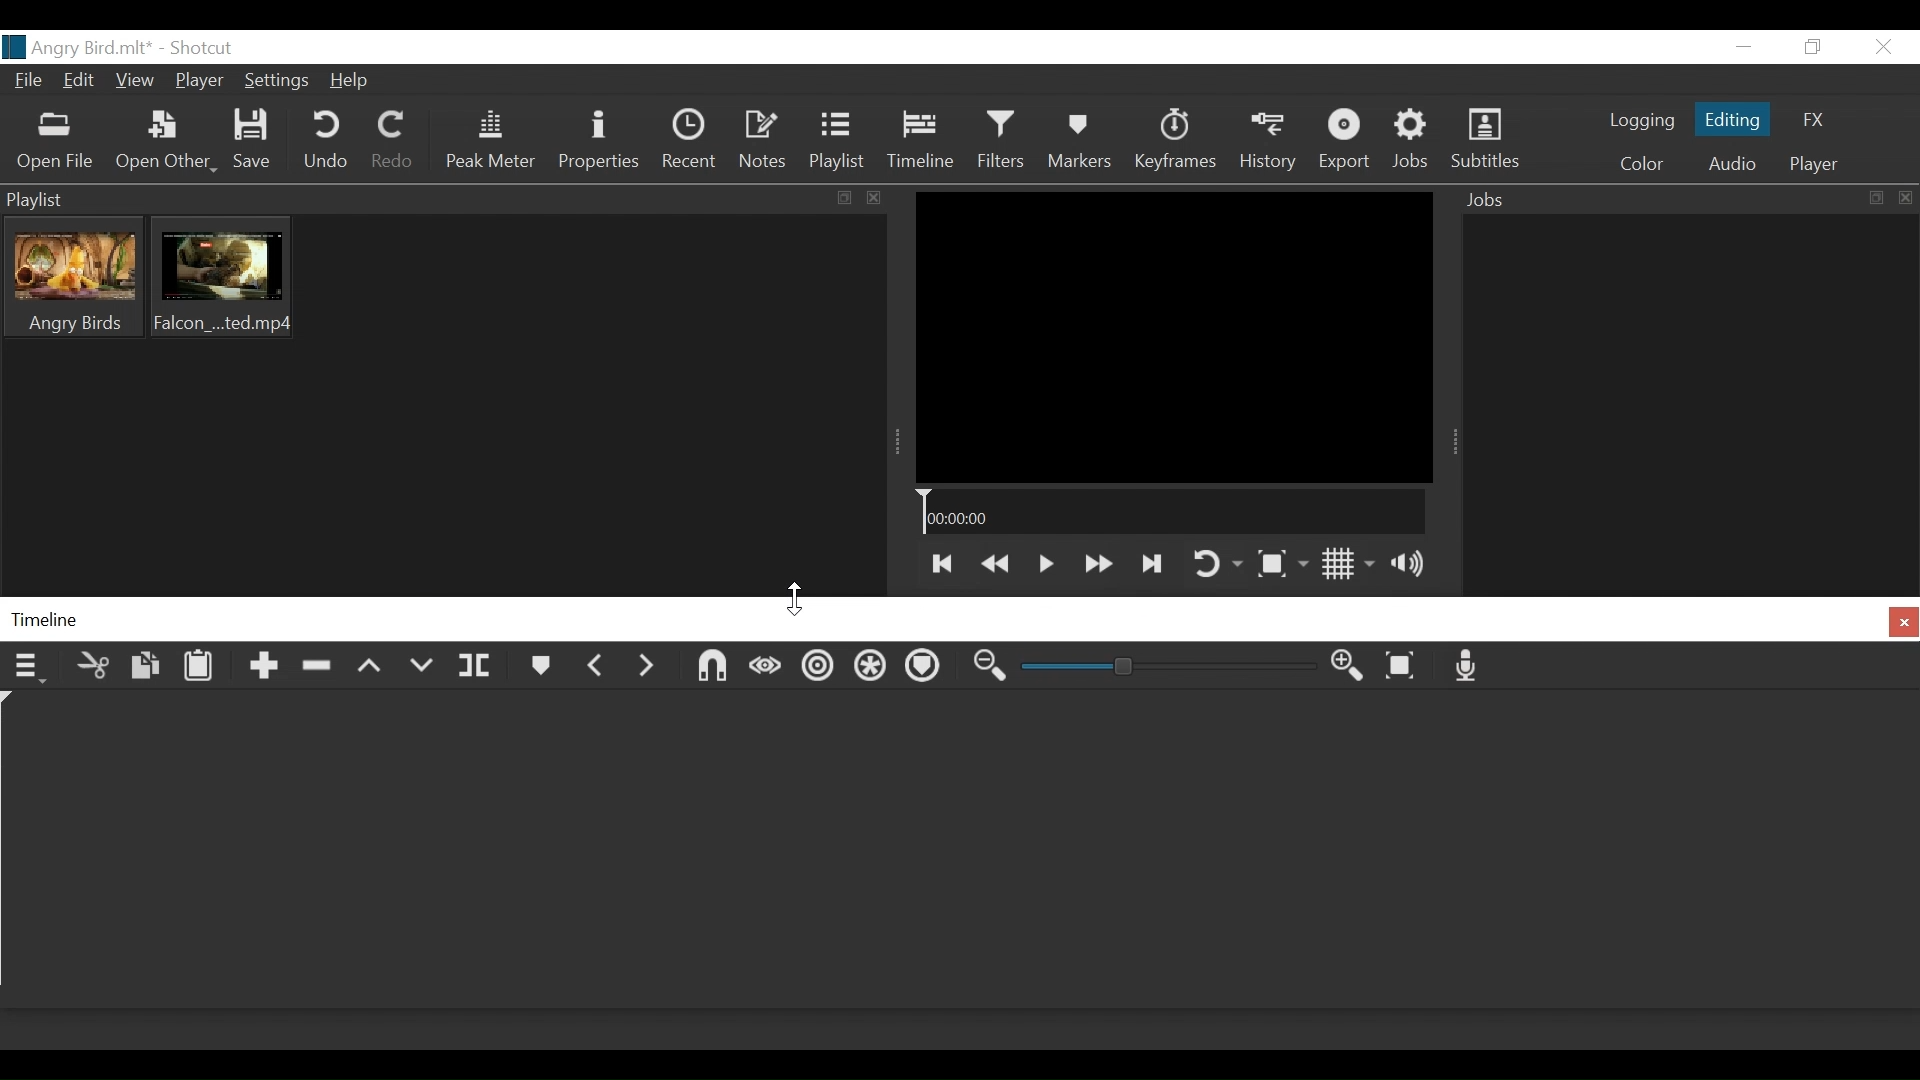  What do you see at coordinates (1730, 165) in the screenshot?
I see `Audio` at bounding box center [1730, 165].